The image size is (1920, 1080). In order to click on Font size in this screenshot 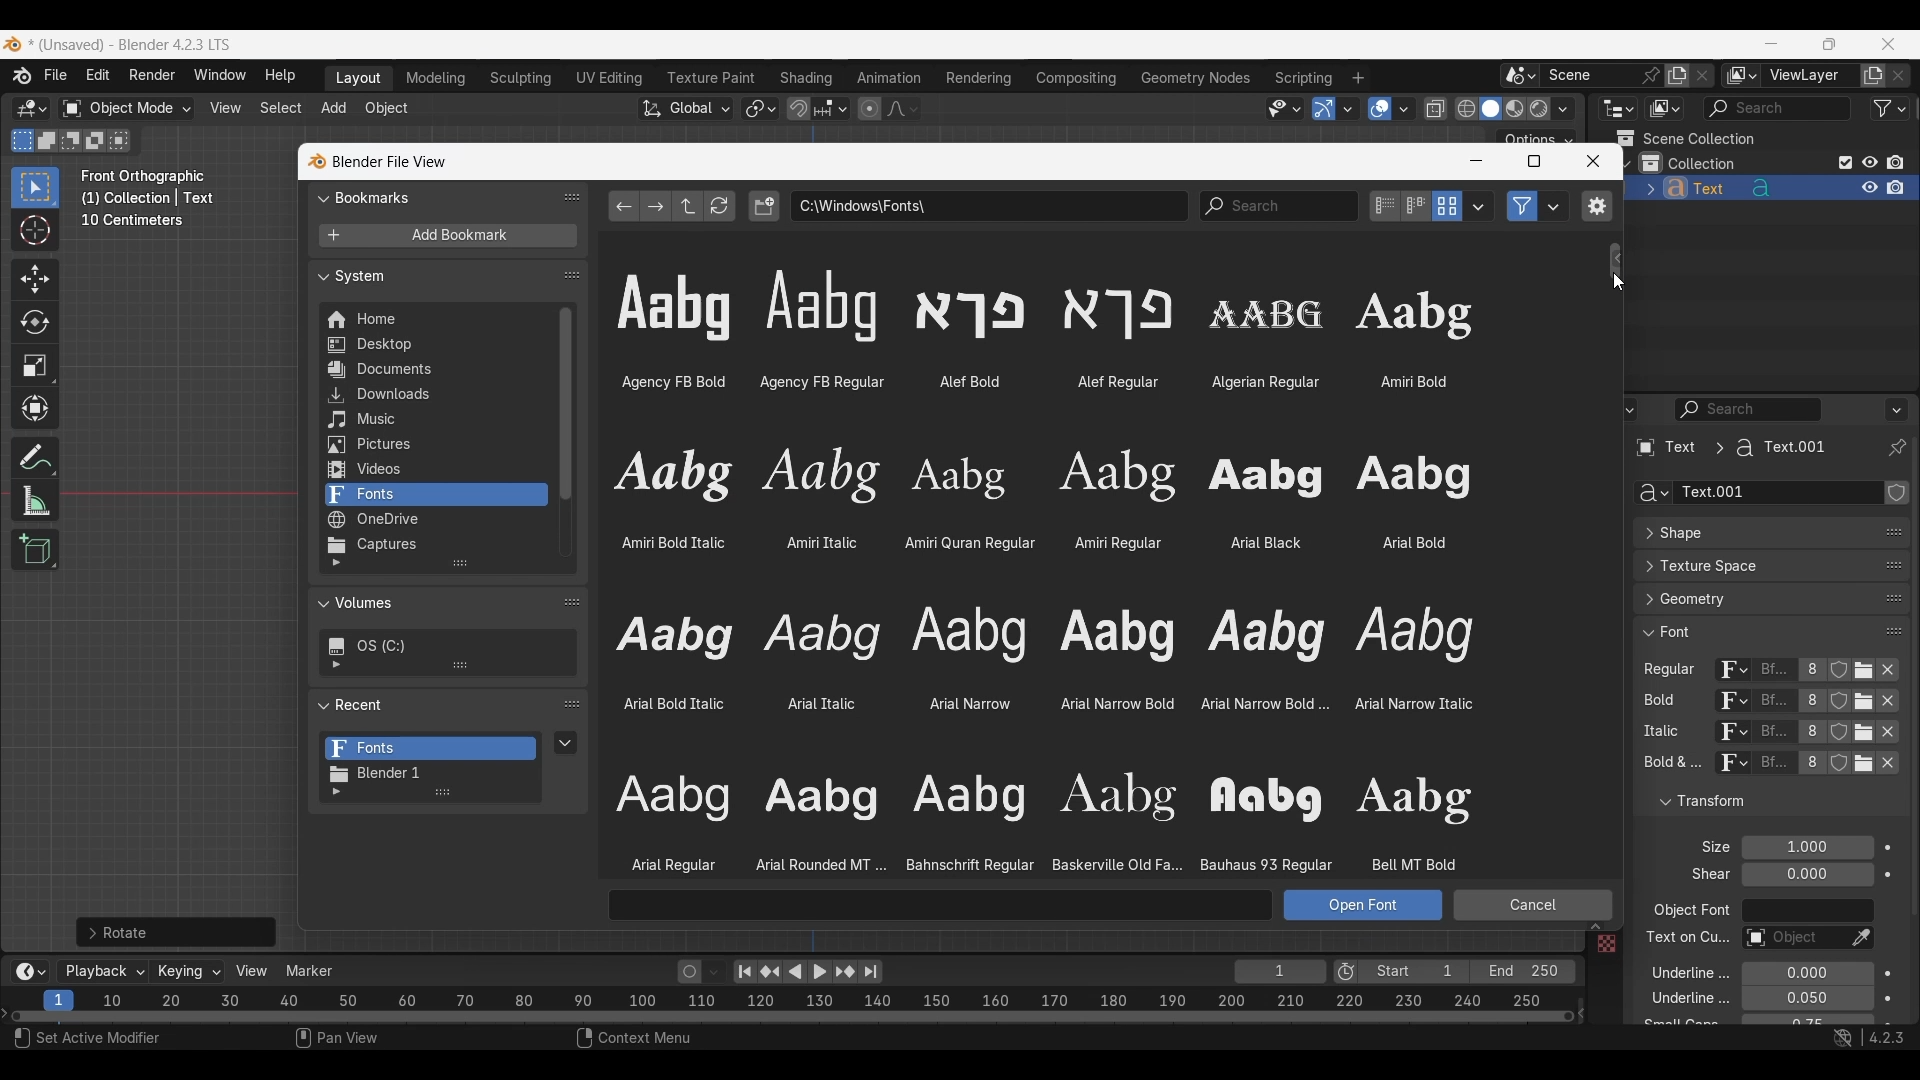, I will do `click(1809, 848)`.